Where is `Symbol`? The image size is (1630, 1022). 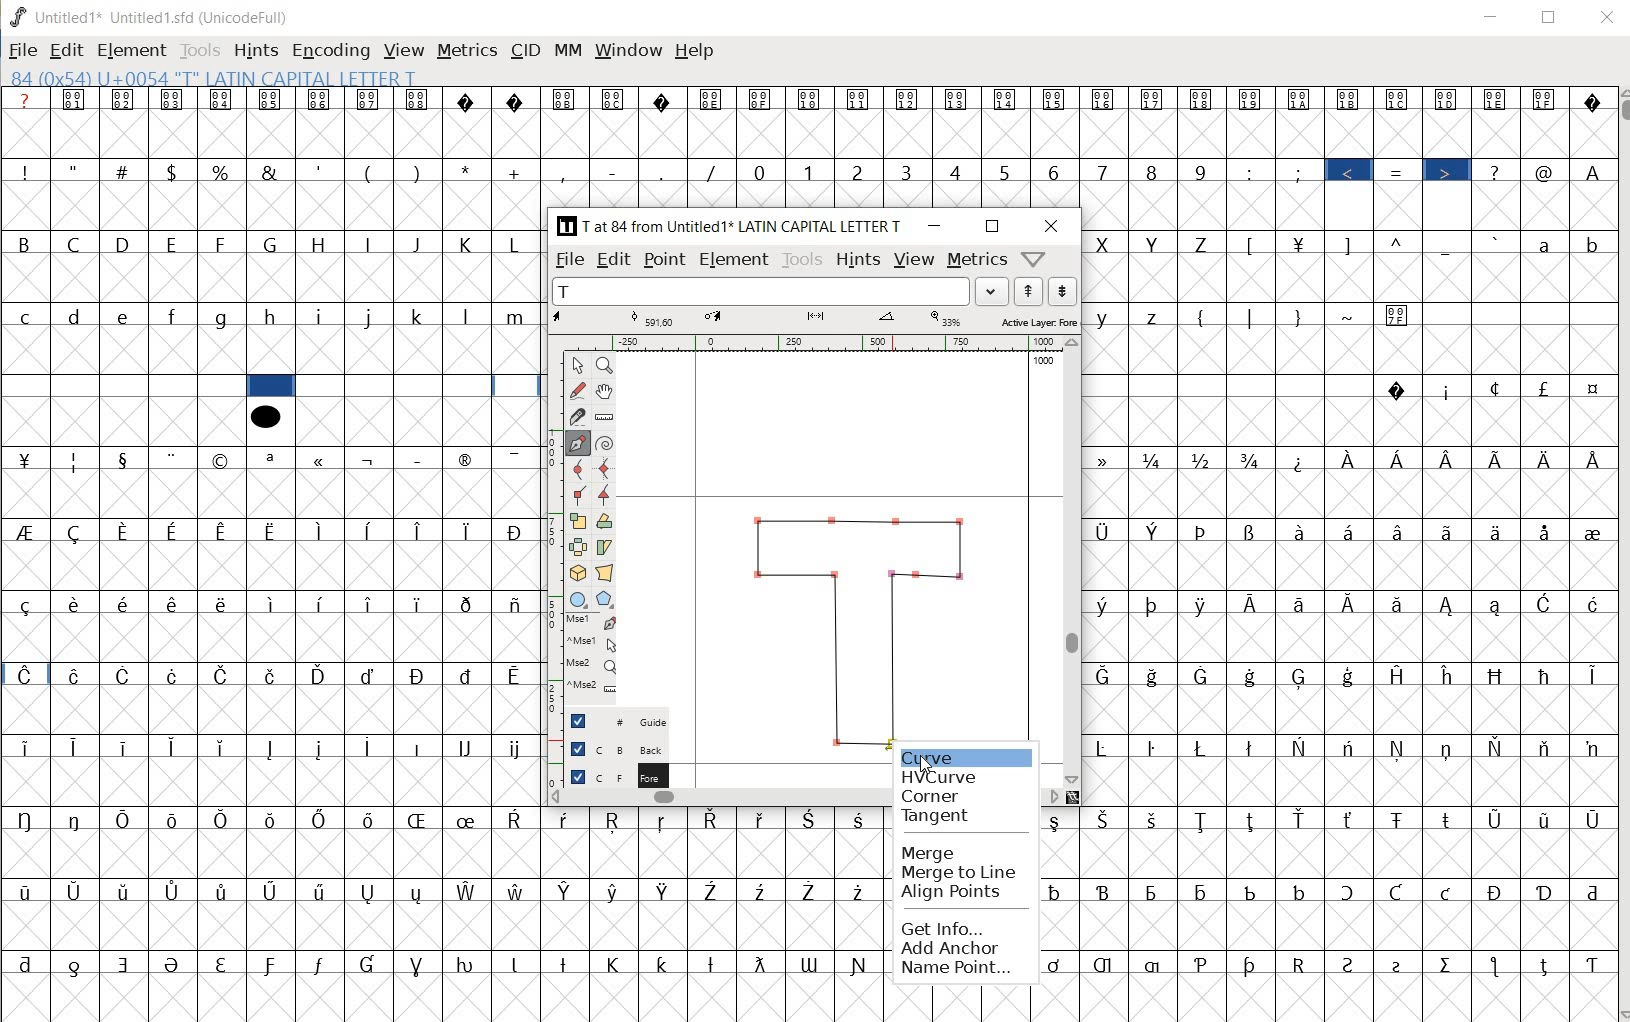
Symbol is located at coordinates (1107, 675).